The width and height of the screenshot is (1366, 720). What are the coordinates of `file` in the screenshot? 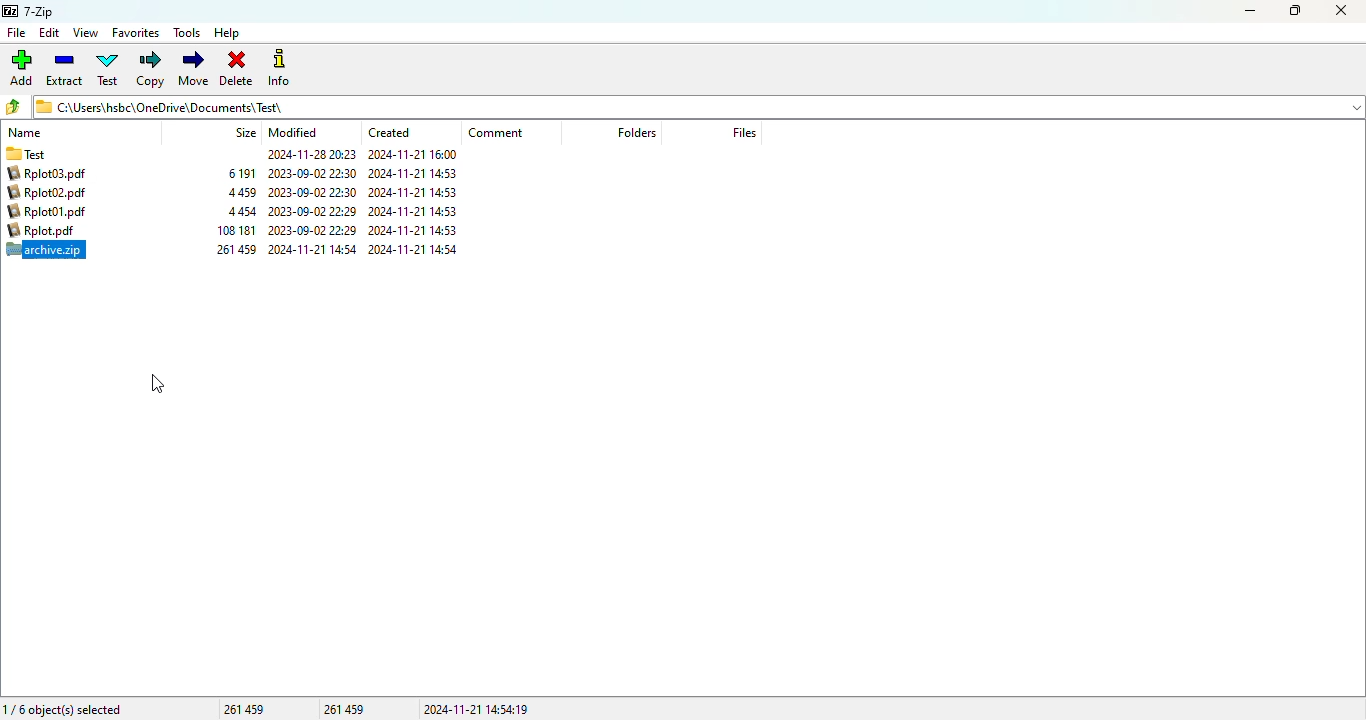 It's located at (15, 33).